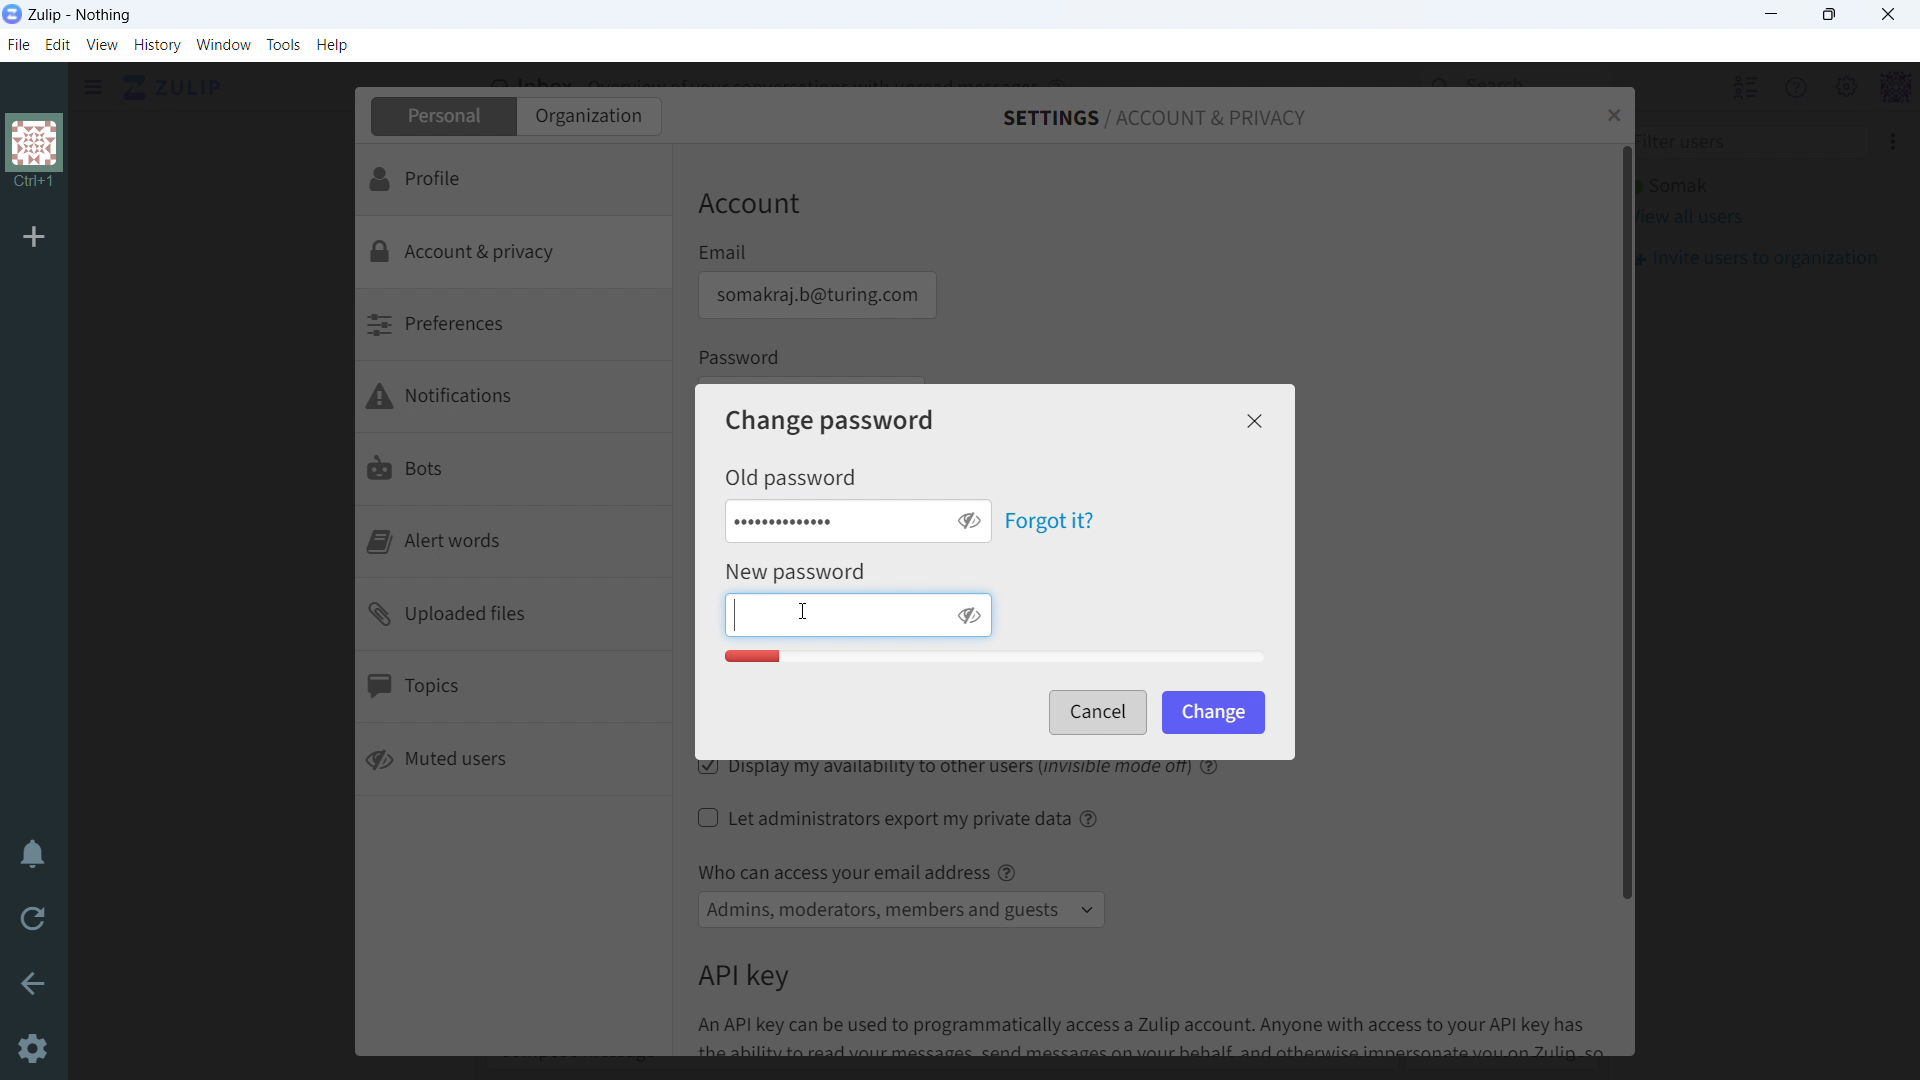  Describe the element at coordinates (174, 86) in the screenshot. I see `click to go home view (inbox)` at that location.